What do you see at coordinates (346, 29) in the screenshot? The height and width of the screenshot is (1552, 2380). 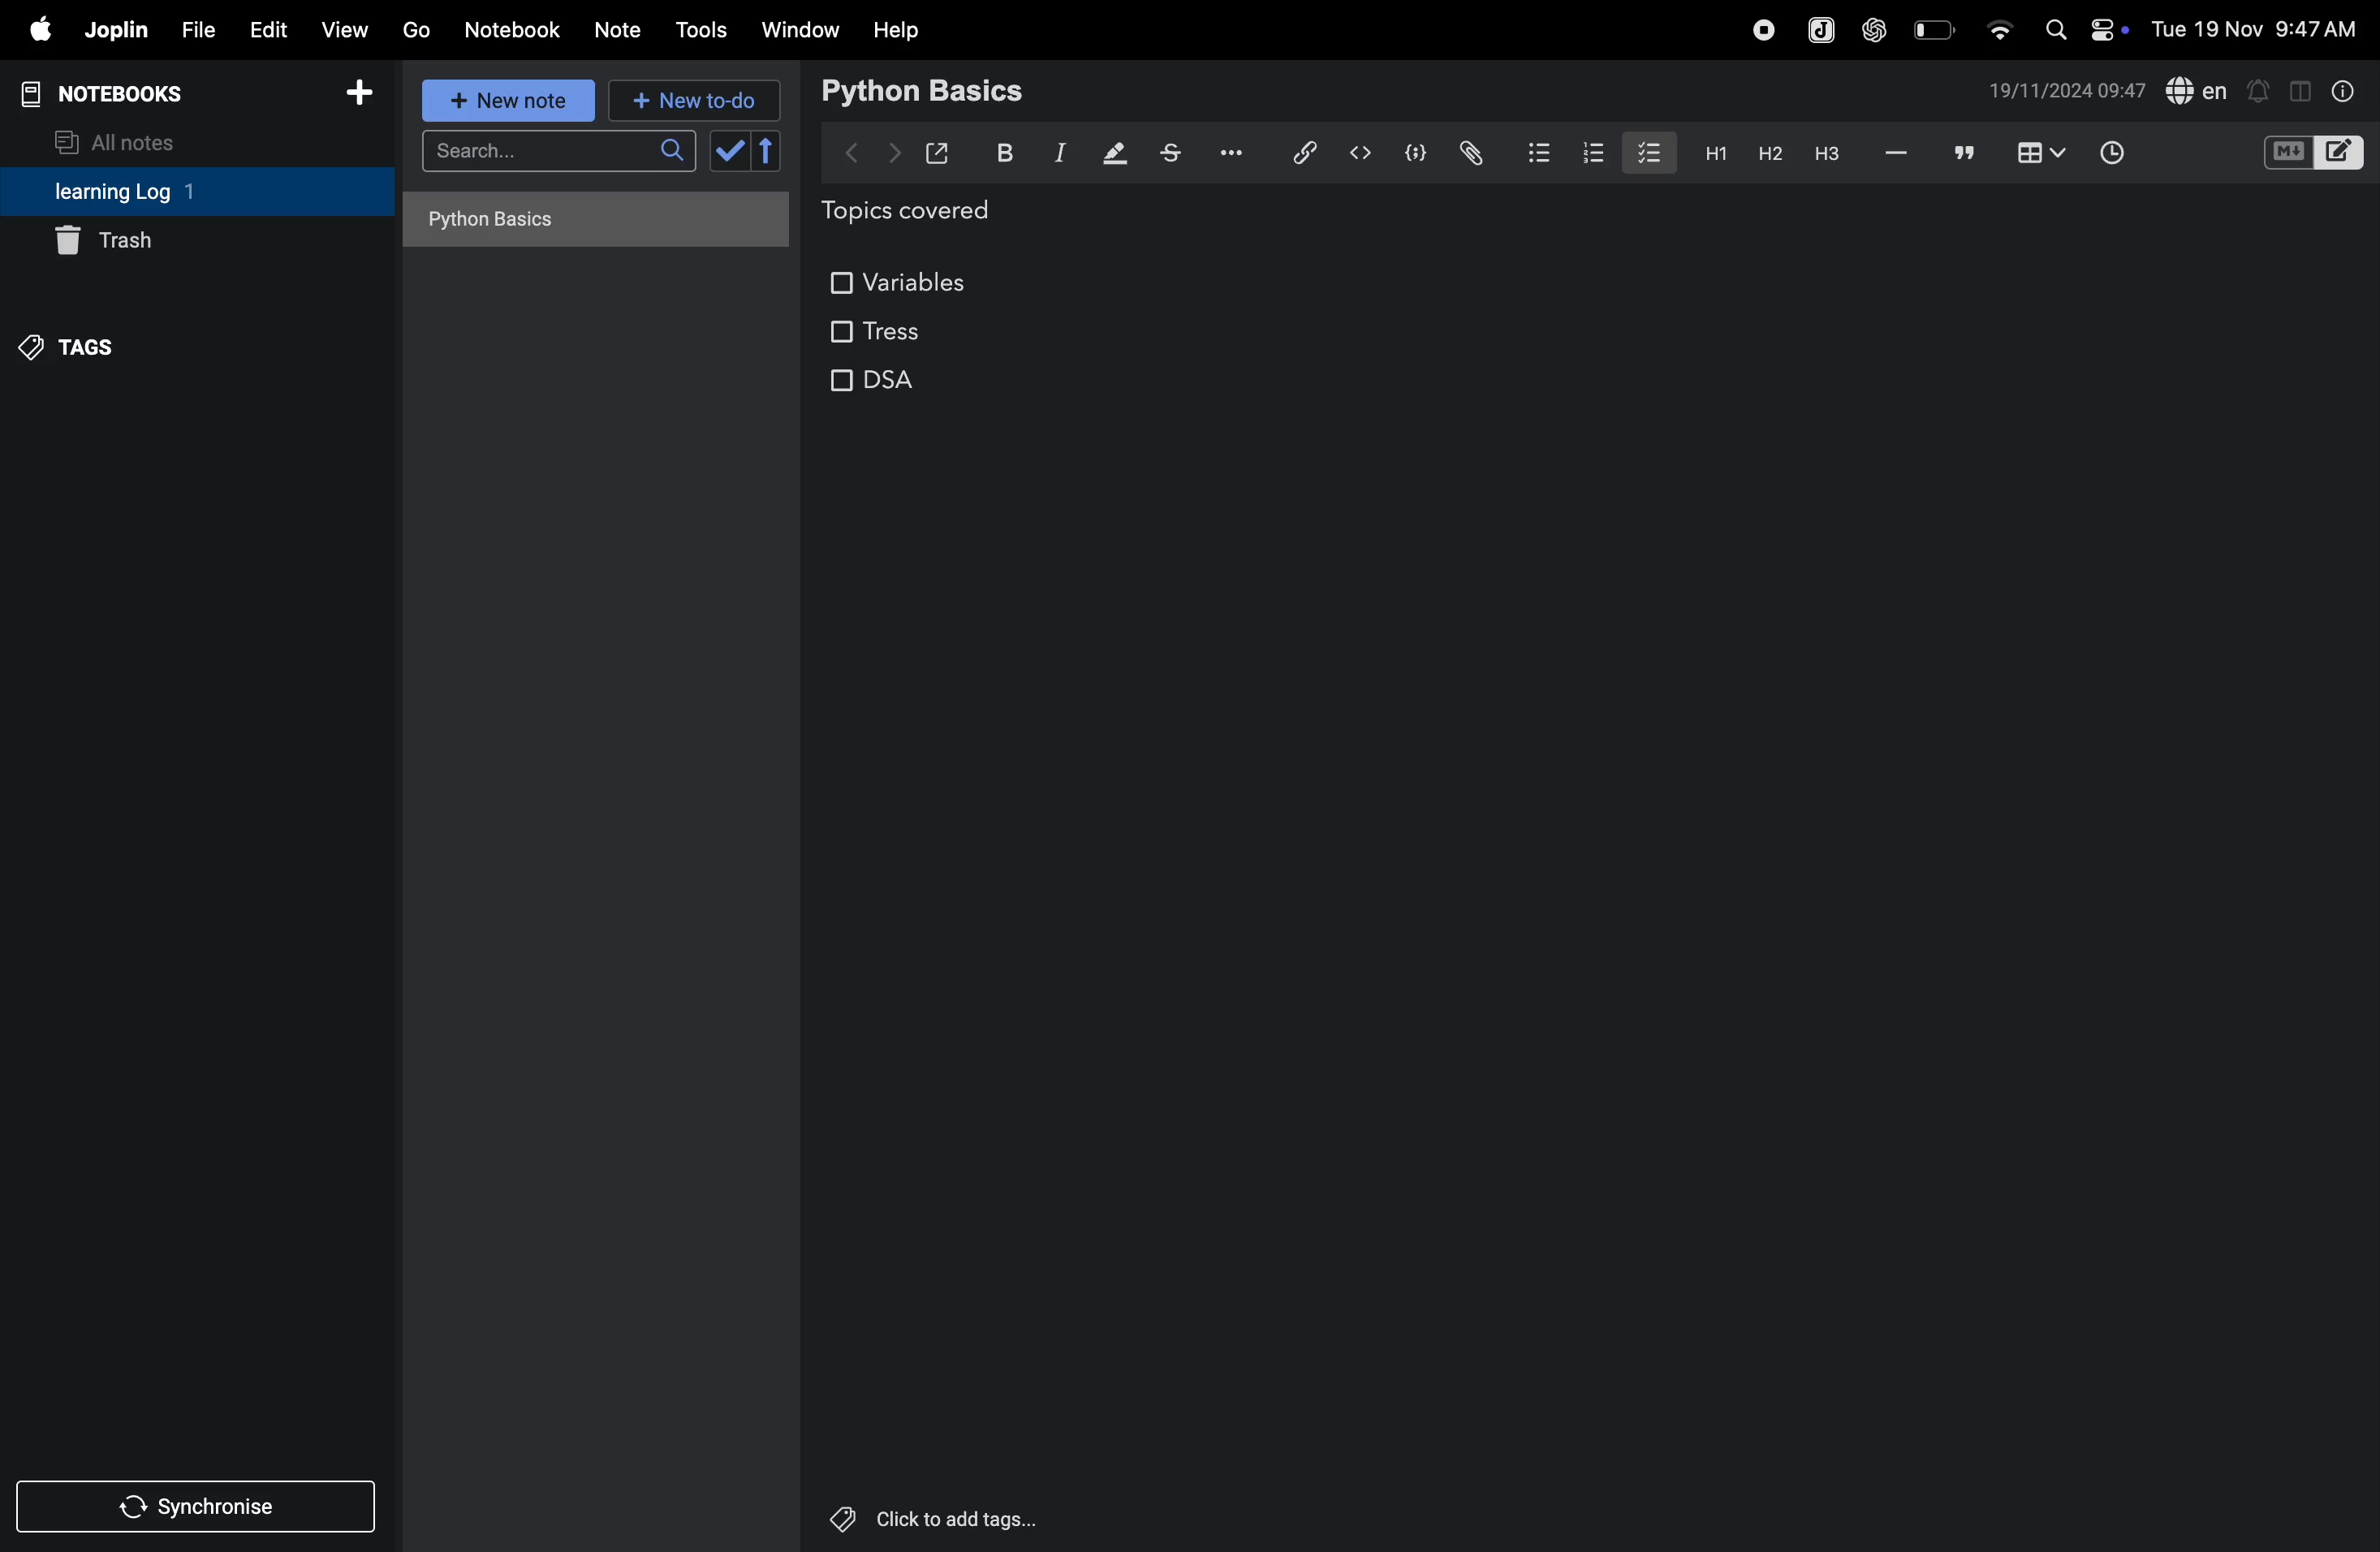 I see `view` at bounding box center [346, 29].